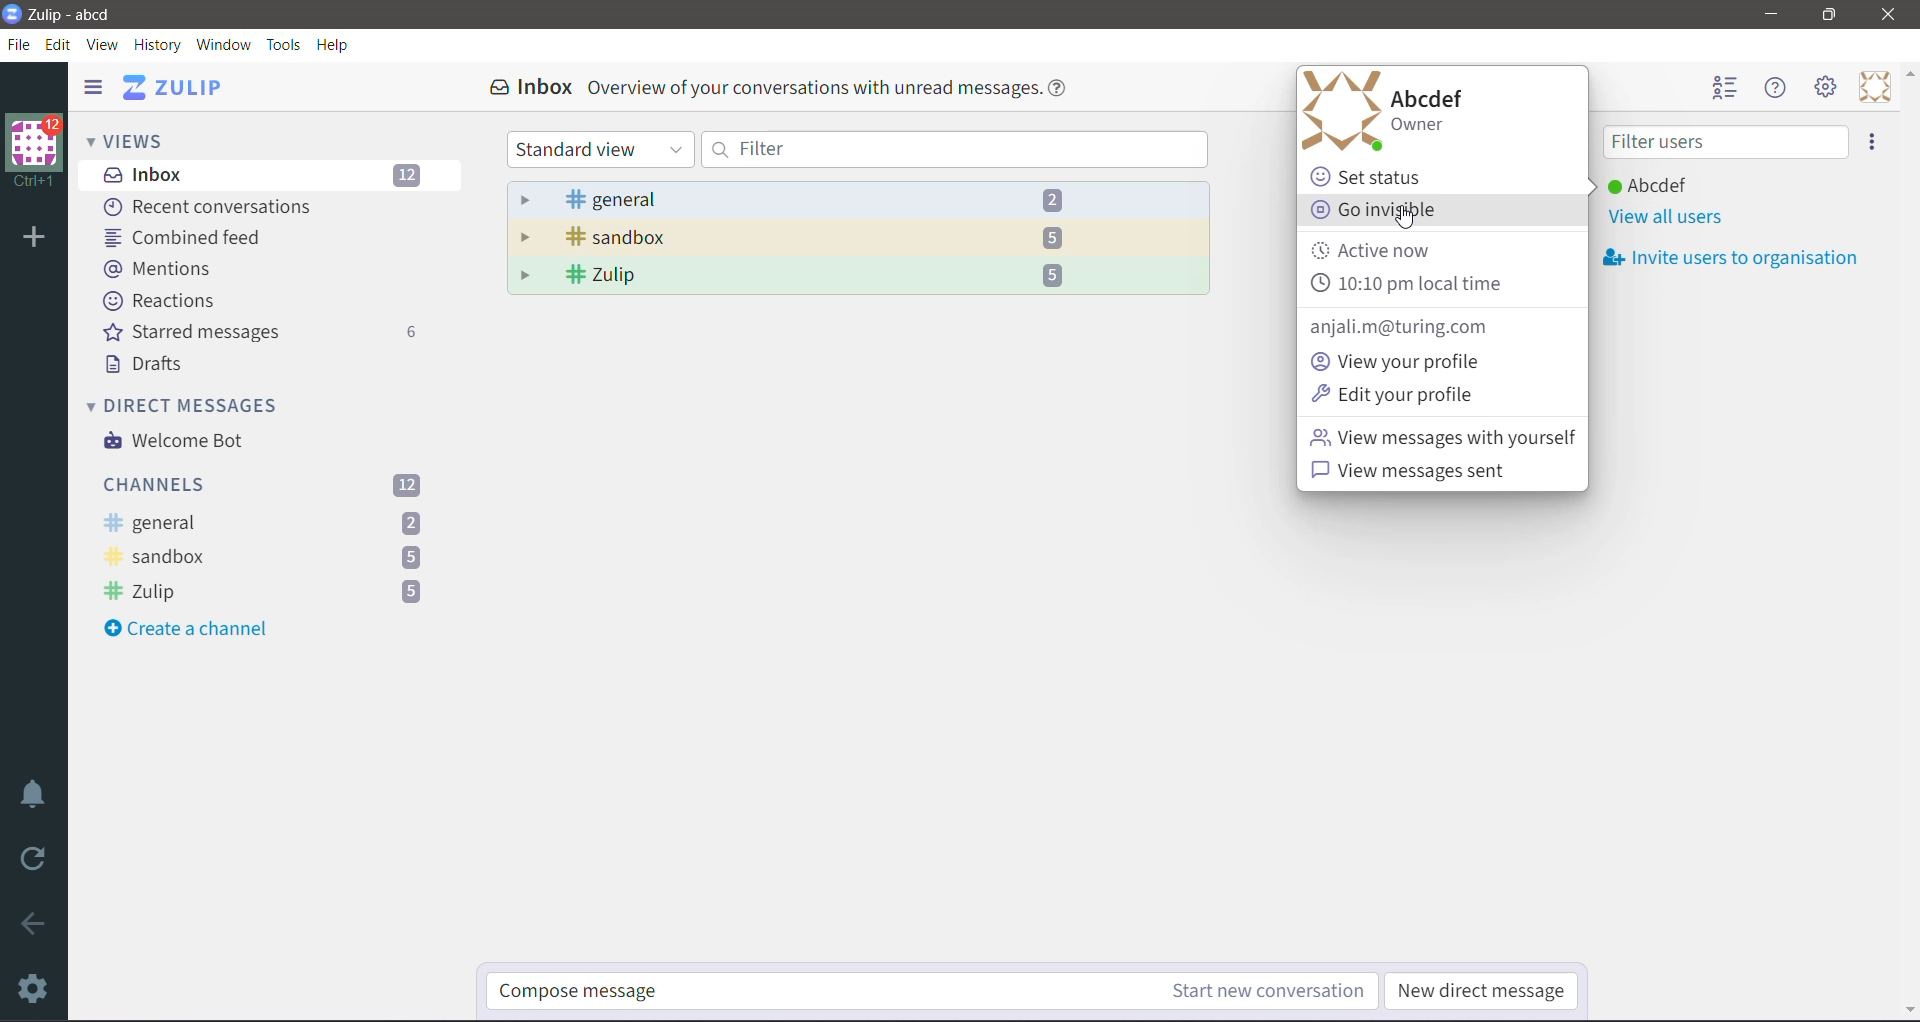 This screenshot has width=1920, height=1022. What do you see at coordinates (1888, 15) in the screenshot?
I see `Close` at bounding box center [1888, 15].